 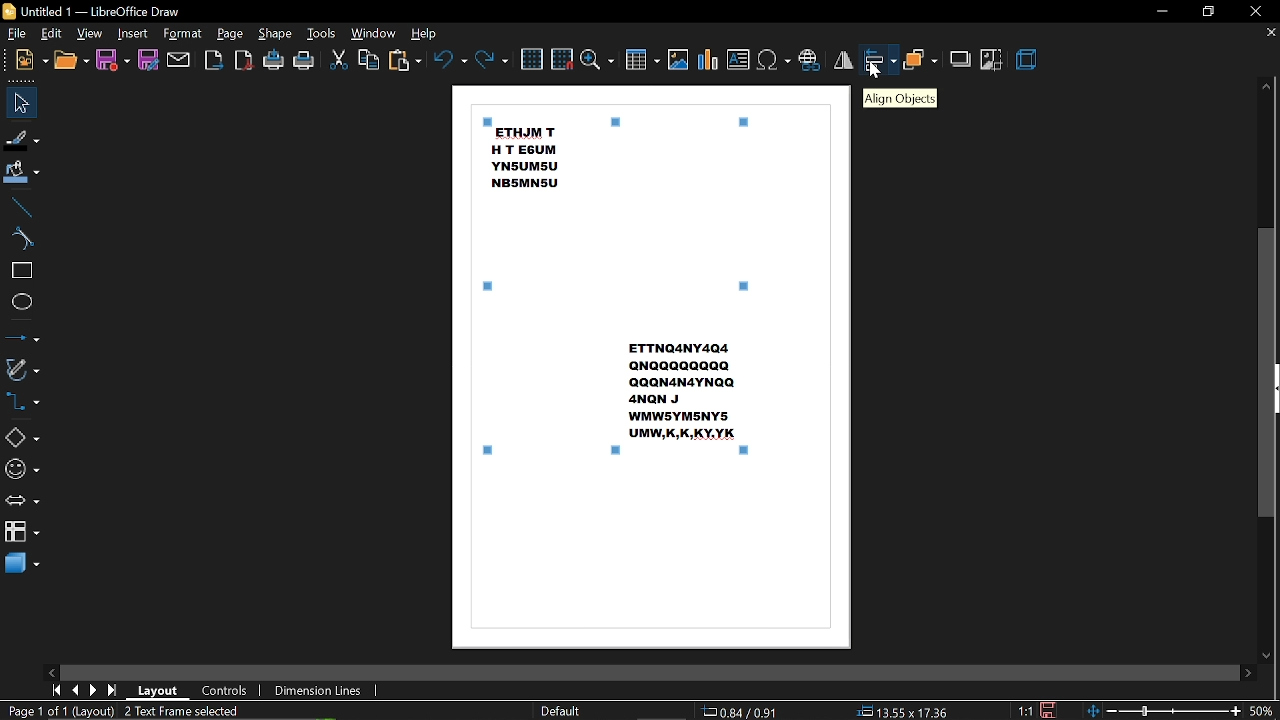 What do you see at coordinates (560, 711) in the screenshot?
I see `default` at bounding box center [560, 711].